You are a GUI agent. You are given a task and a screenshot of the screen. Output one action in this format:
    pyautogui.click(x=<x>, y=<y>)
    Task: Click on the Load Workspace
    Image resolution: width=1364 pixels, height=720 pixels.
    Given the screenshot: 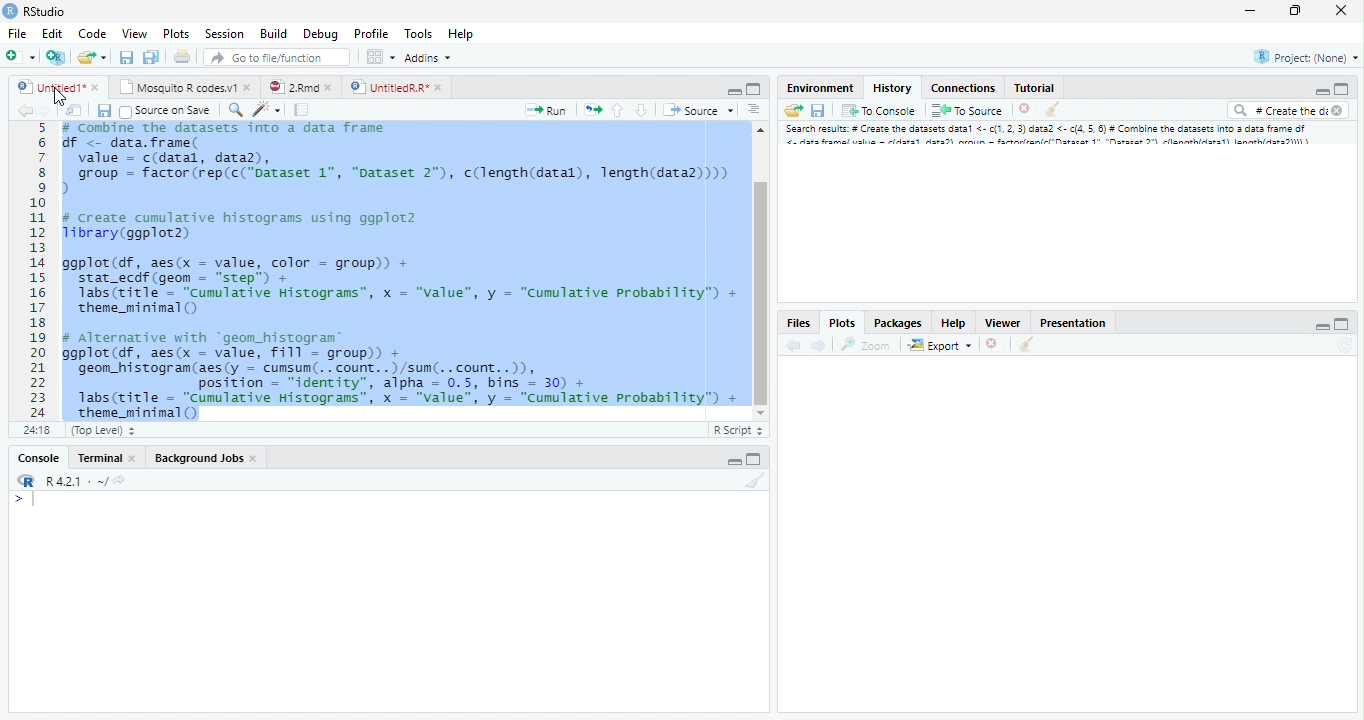 What is the action you would take?
    pyautogui.click(x=795, y=113)
    